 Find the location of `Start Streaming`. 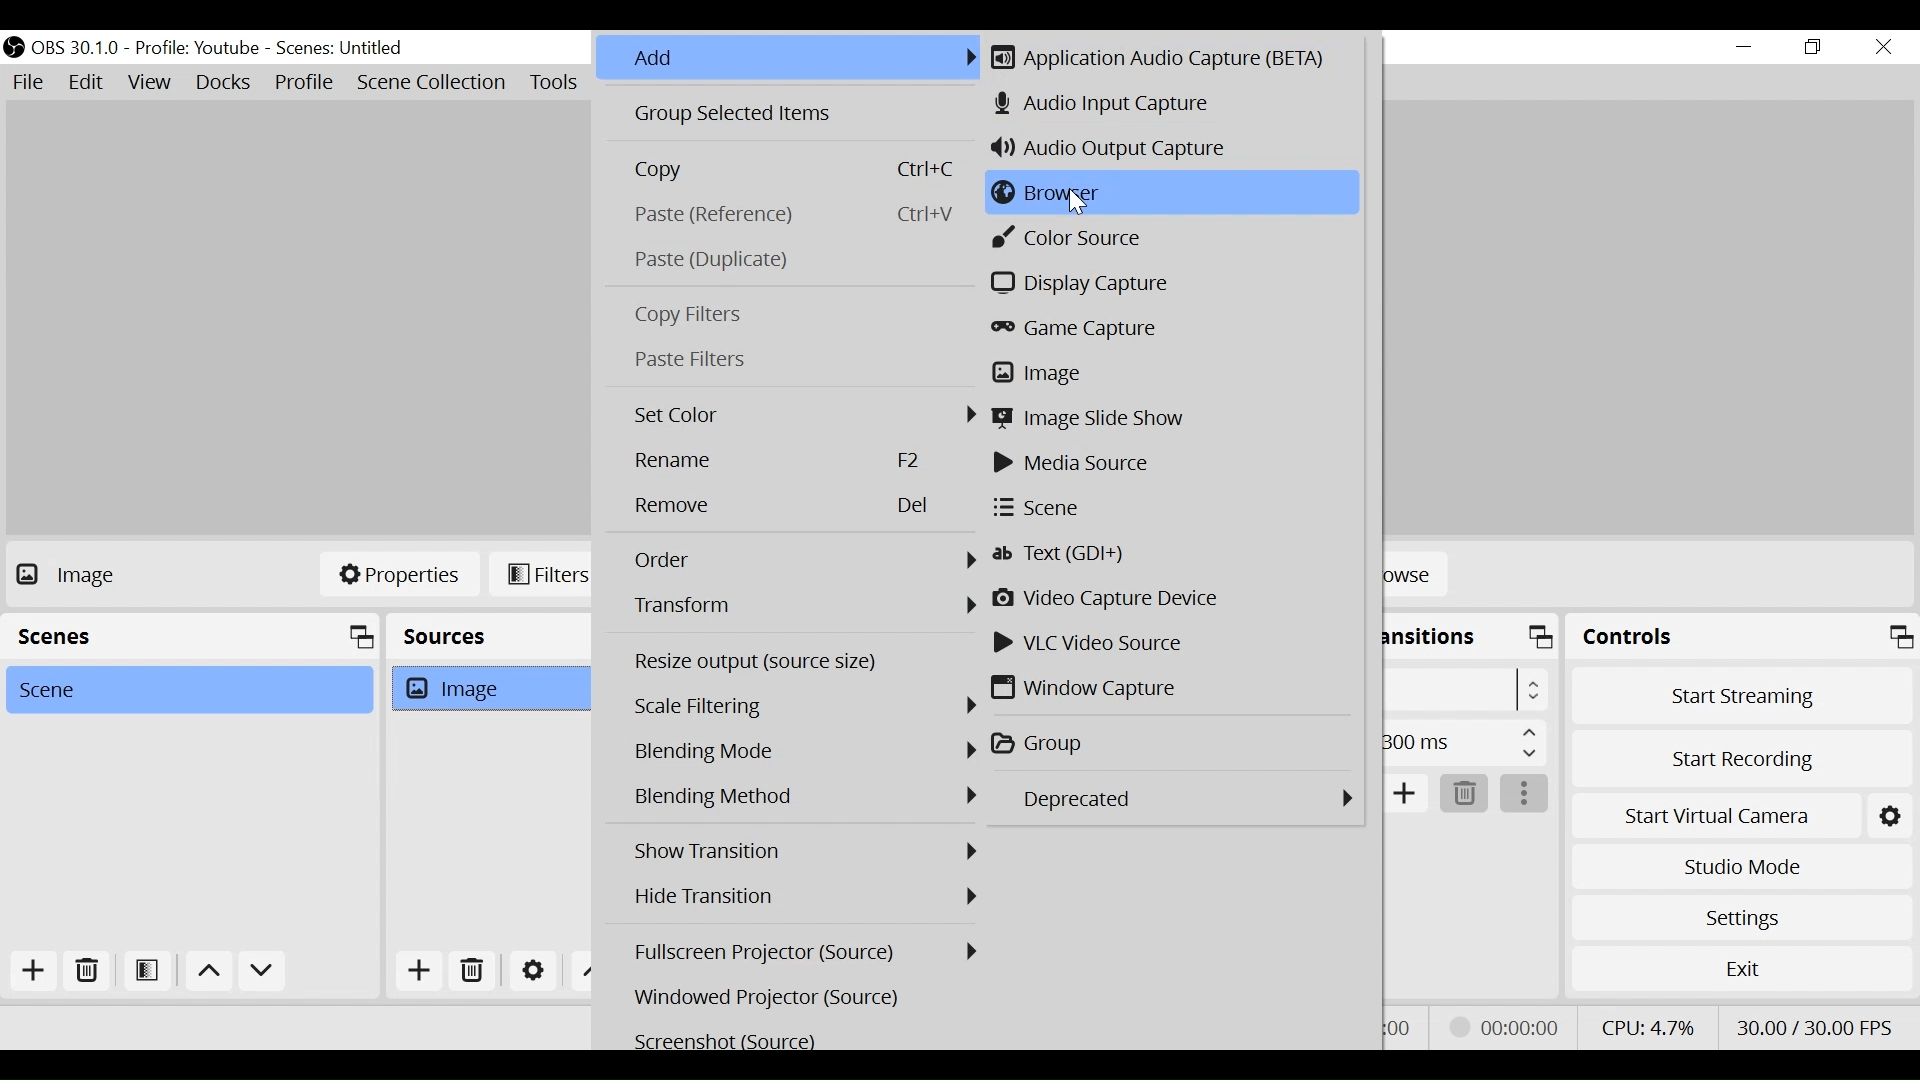

Start Streaming is located at coordinates (1741, 697).